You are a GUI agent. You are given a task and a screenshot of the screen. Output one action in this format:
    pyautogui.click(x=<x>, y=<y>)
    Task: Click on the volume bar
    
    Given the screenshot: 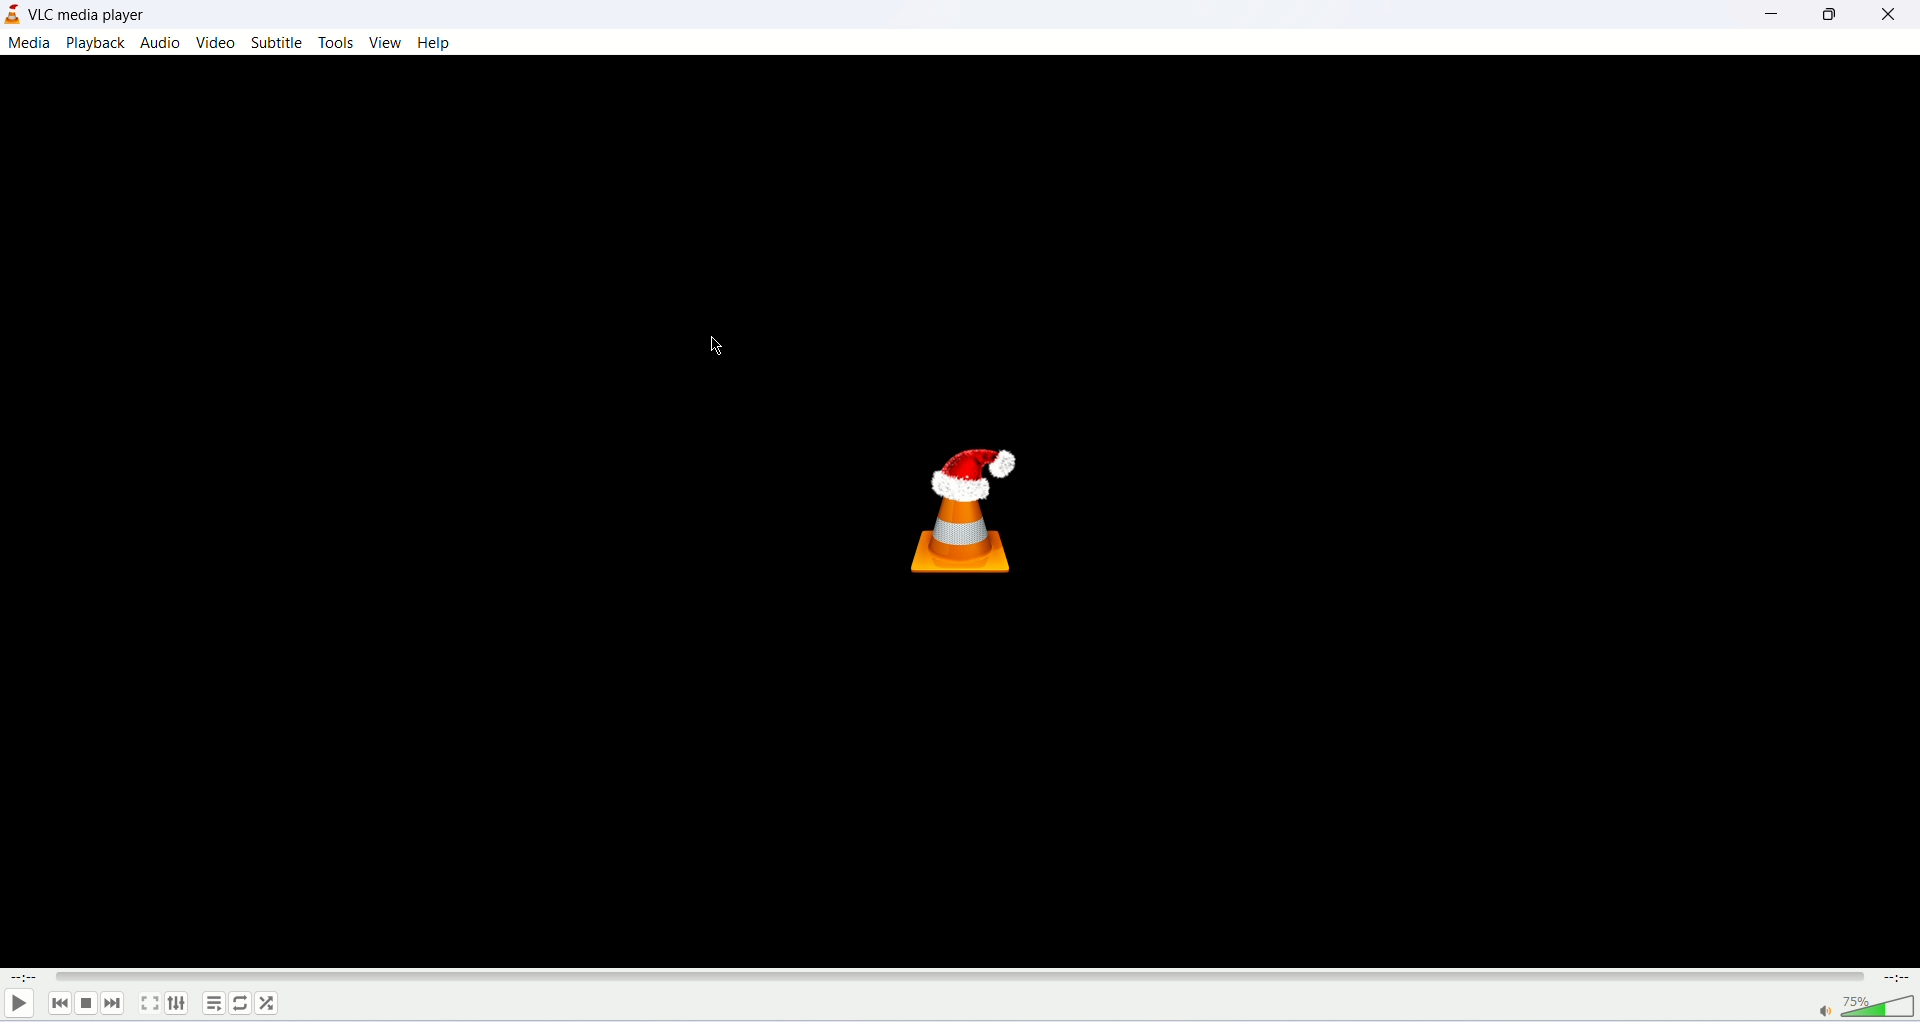 What is the action you would take?
    pyautogui.click(x=1868, y=1010)
    